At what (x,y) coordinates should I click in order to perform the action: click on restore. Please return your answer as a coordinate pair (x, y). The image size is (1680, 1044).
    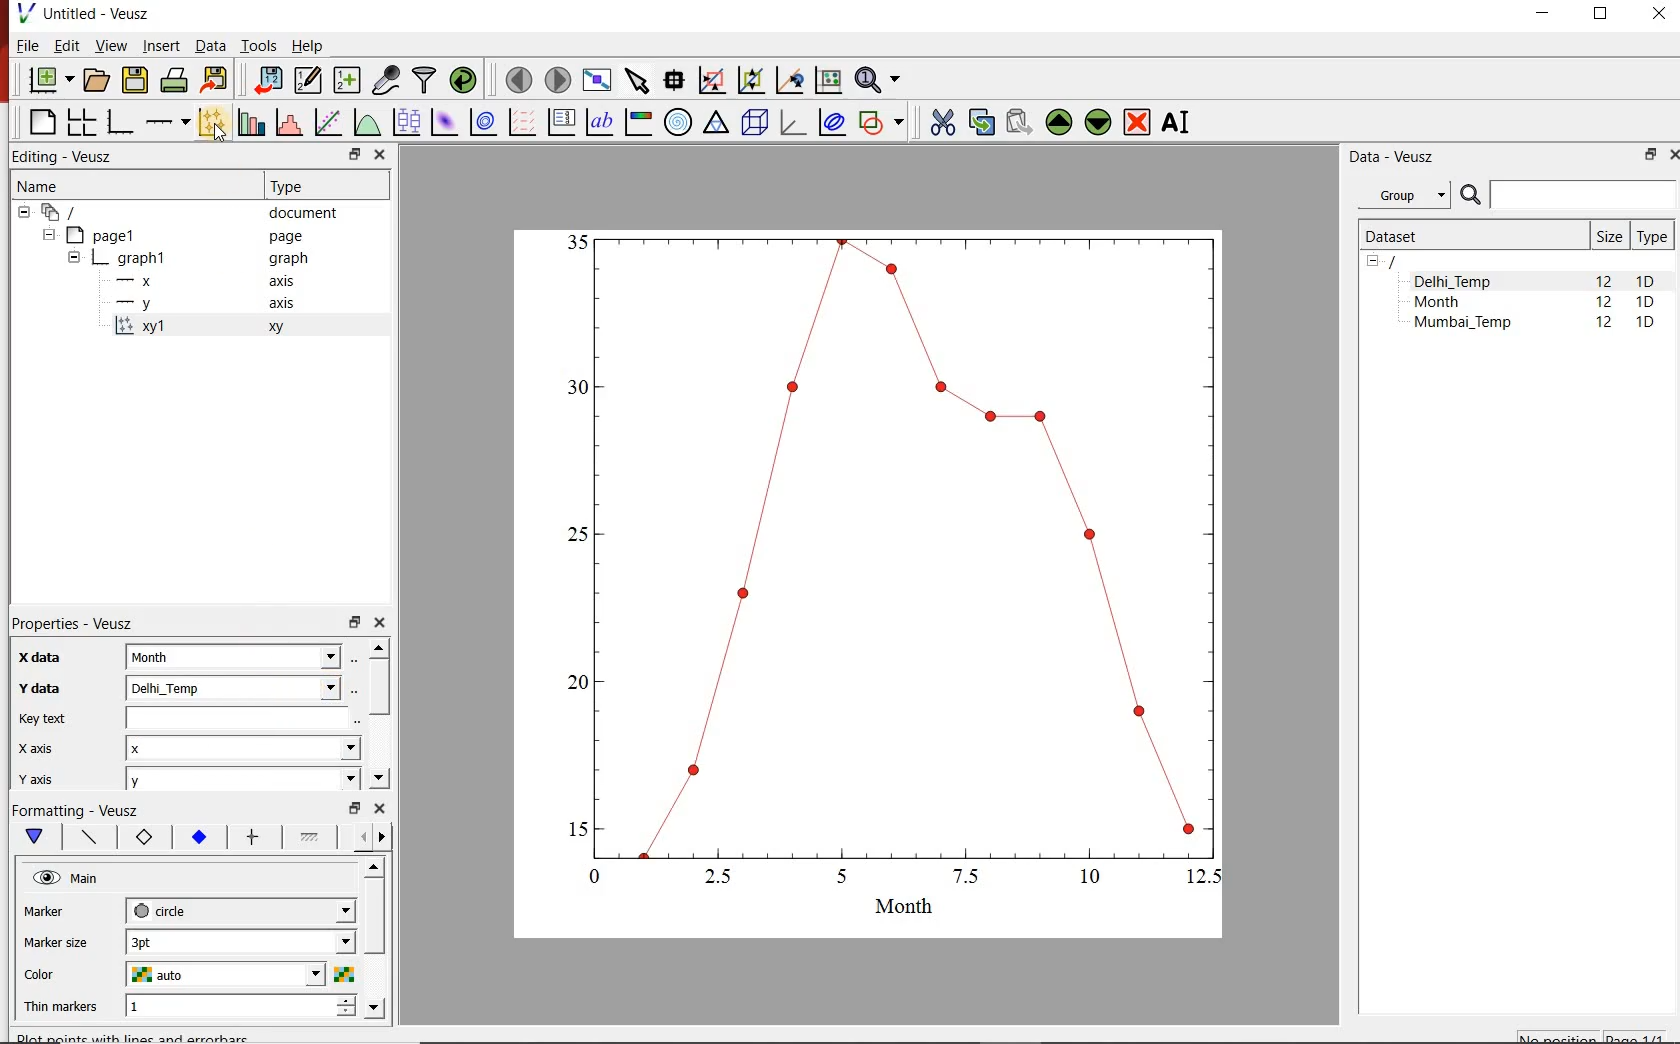
    Looking at the image, I should click on (357, 807).